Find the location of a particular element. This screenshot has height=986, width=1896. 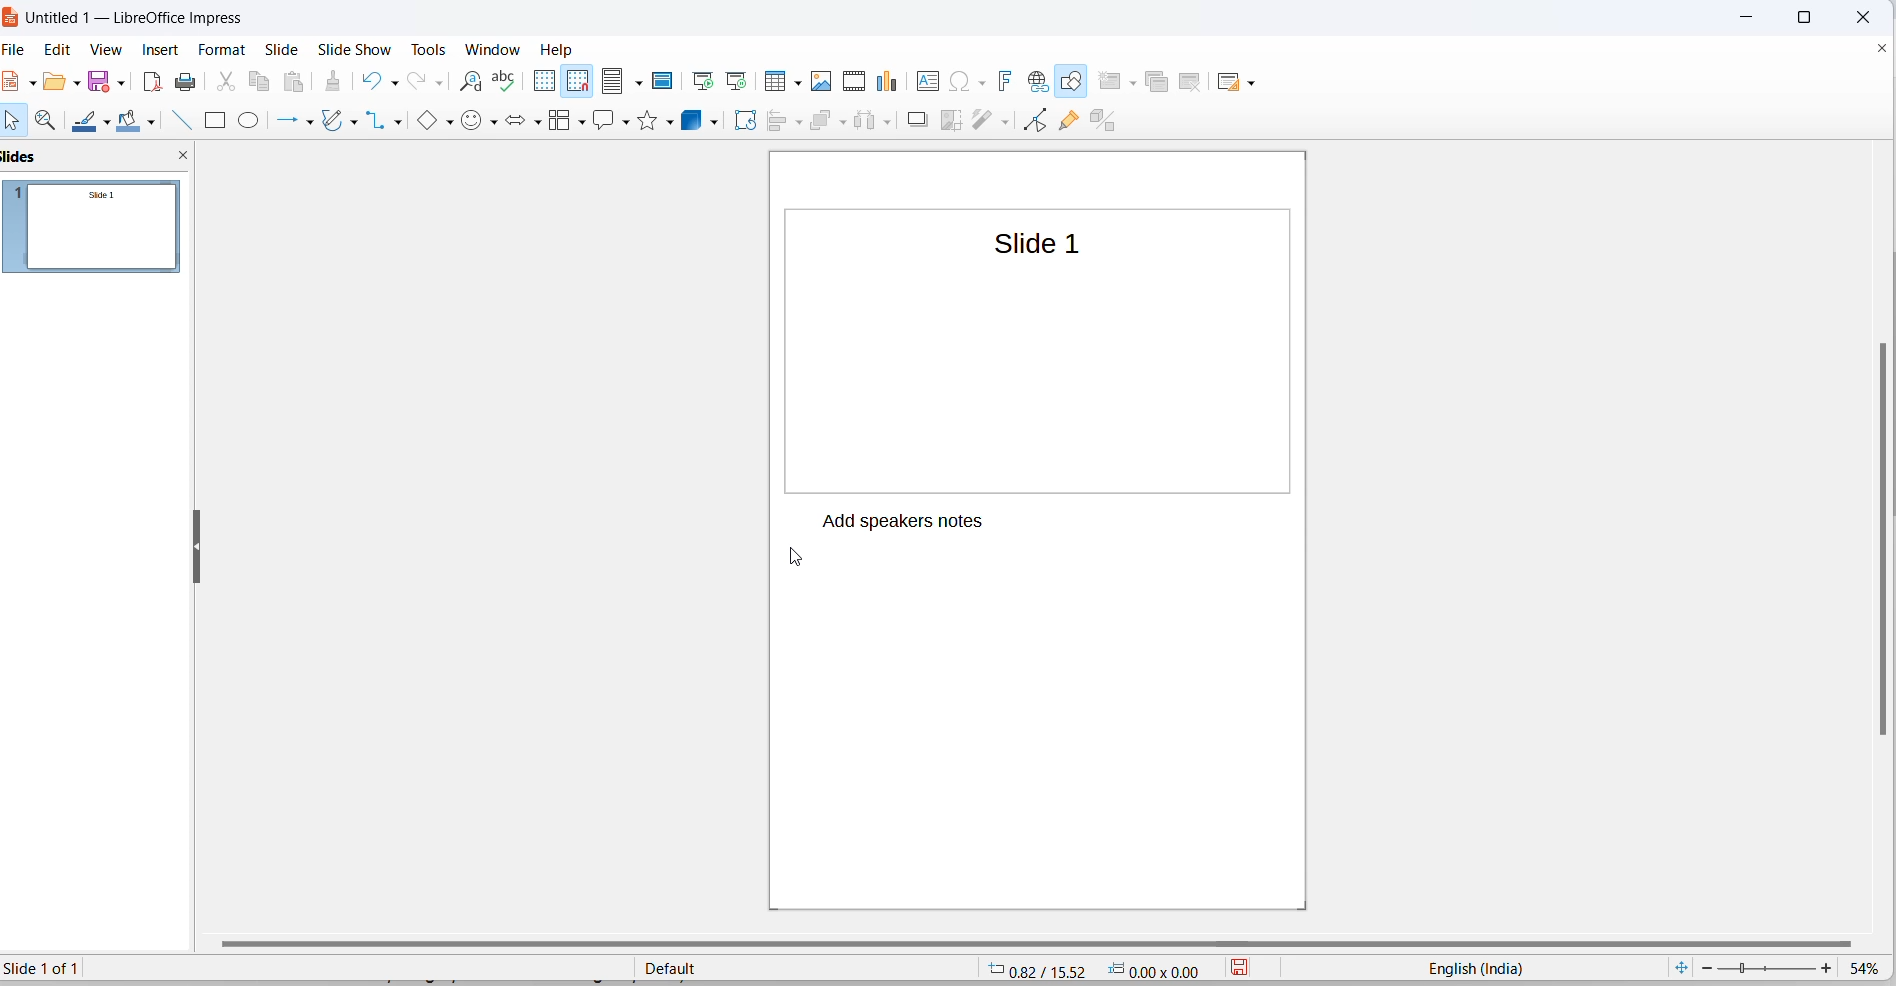

new slide options is located at coordinates (1131, 82).